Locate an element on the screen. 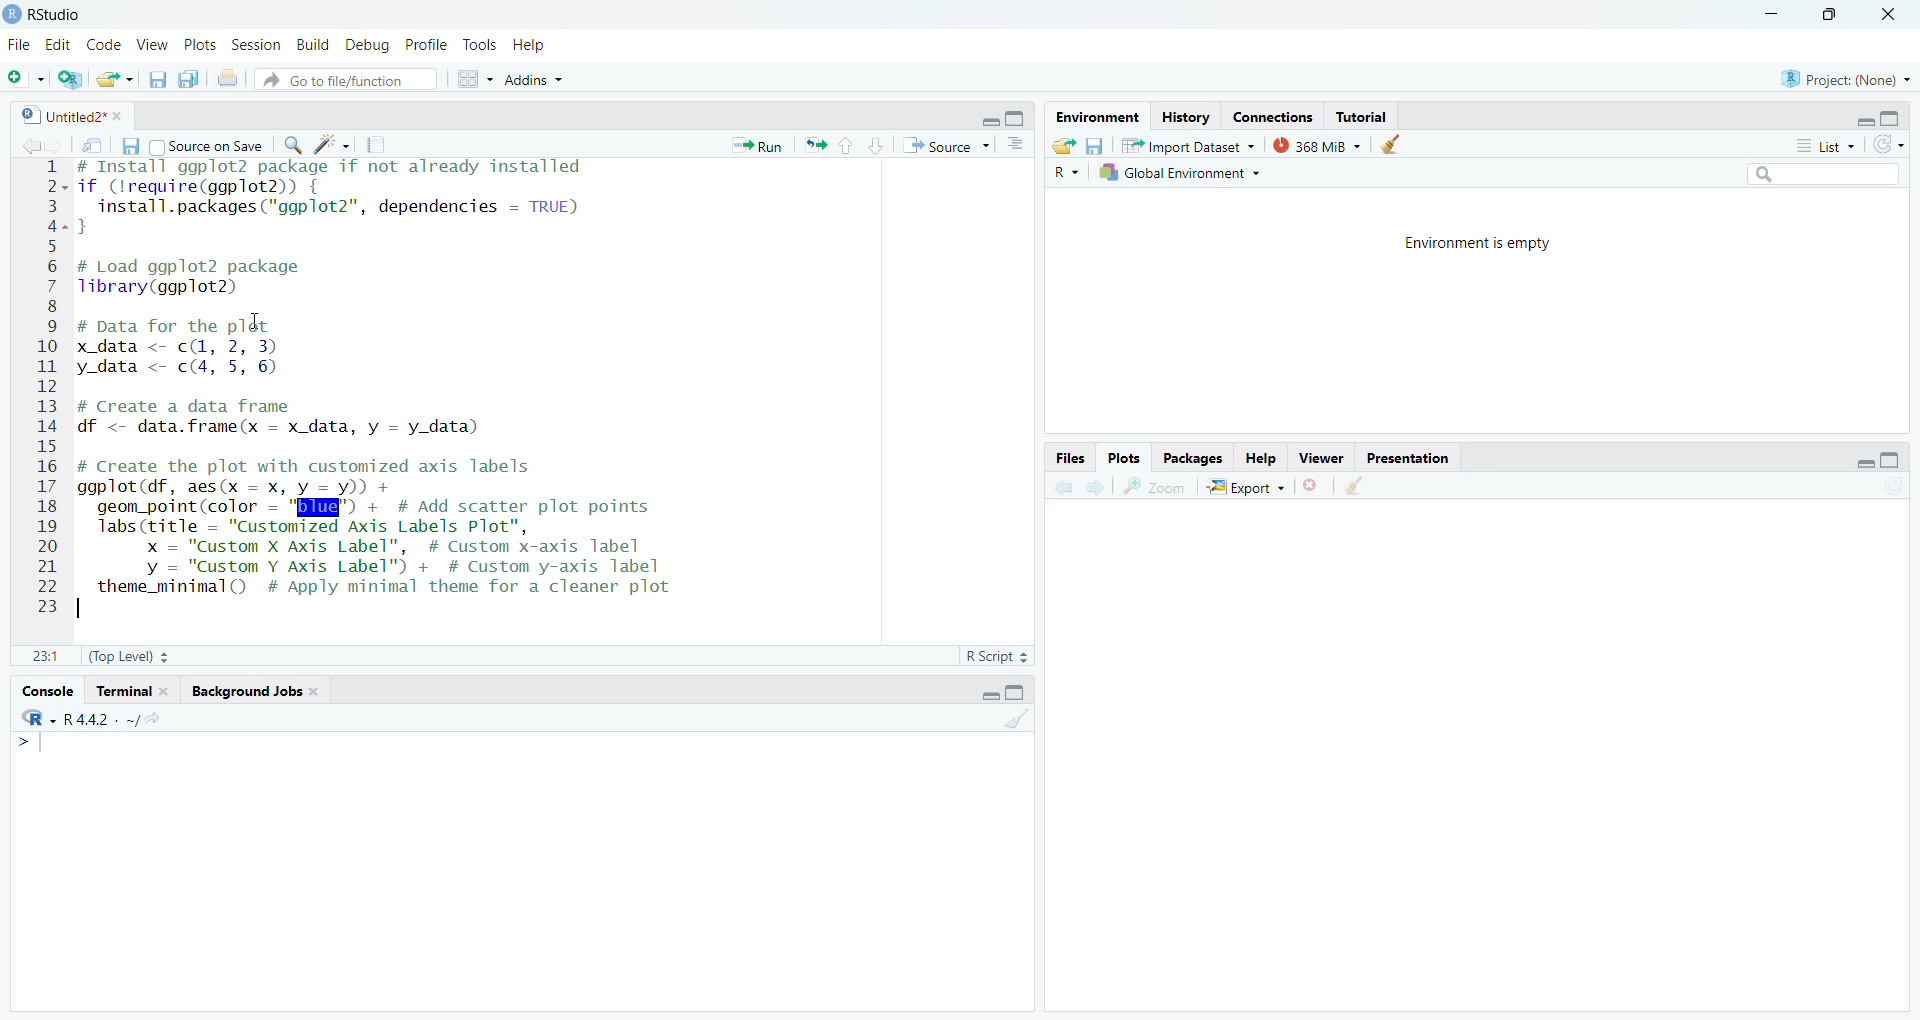  | Untitled2* * is located at coordinates (68, 112).